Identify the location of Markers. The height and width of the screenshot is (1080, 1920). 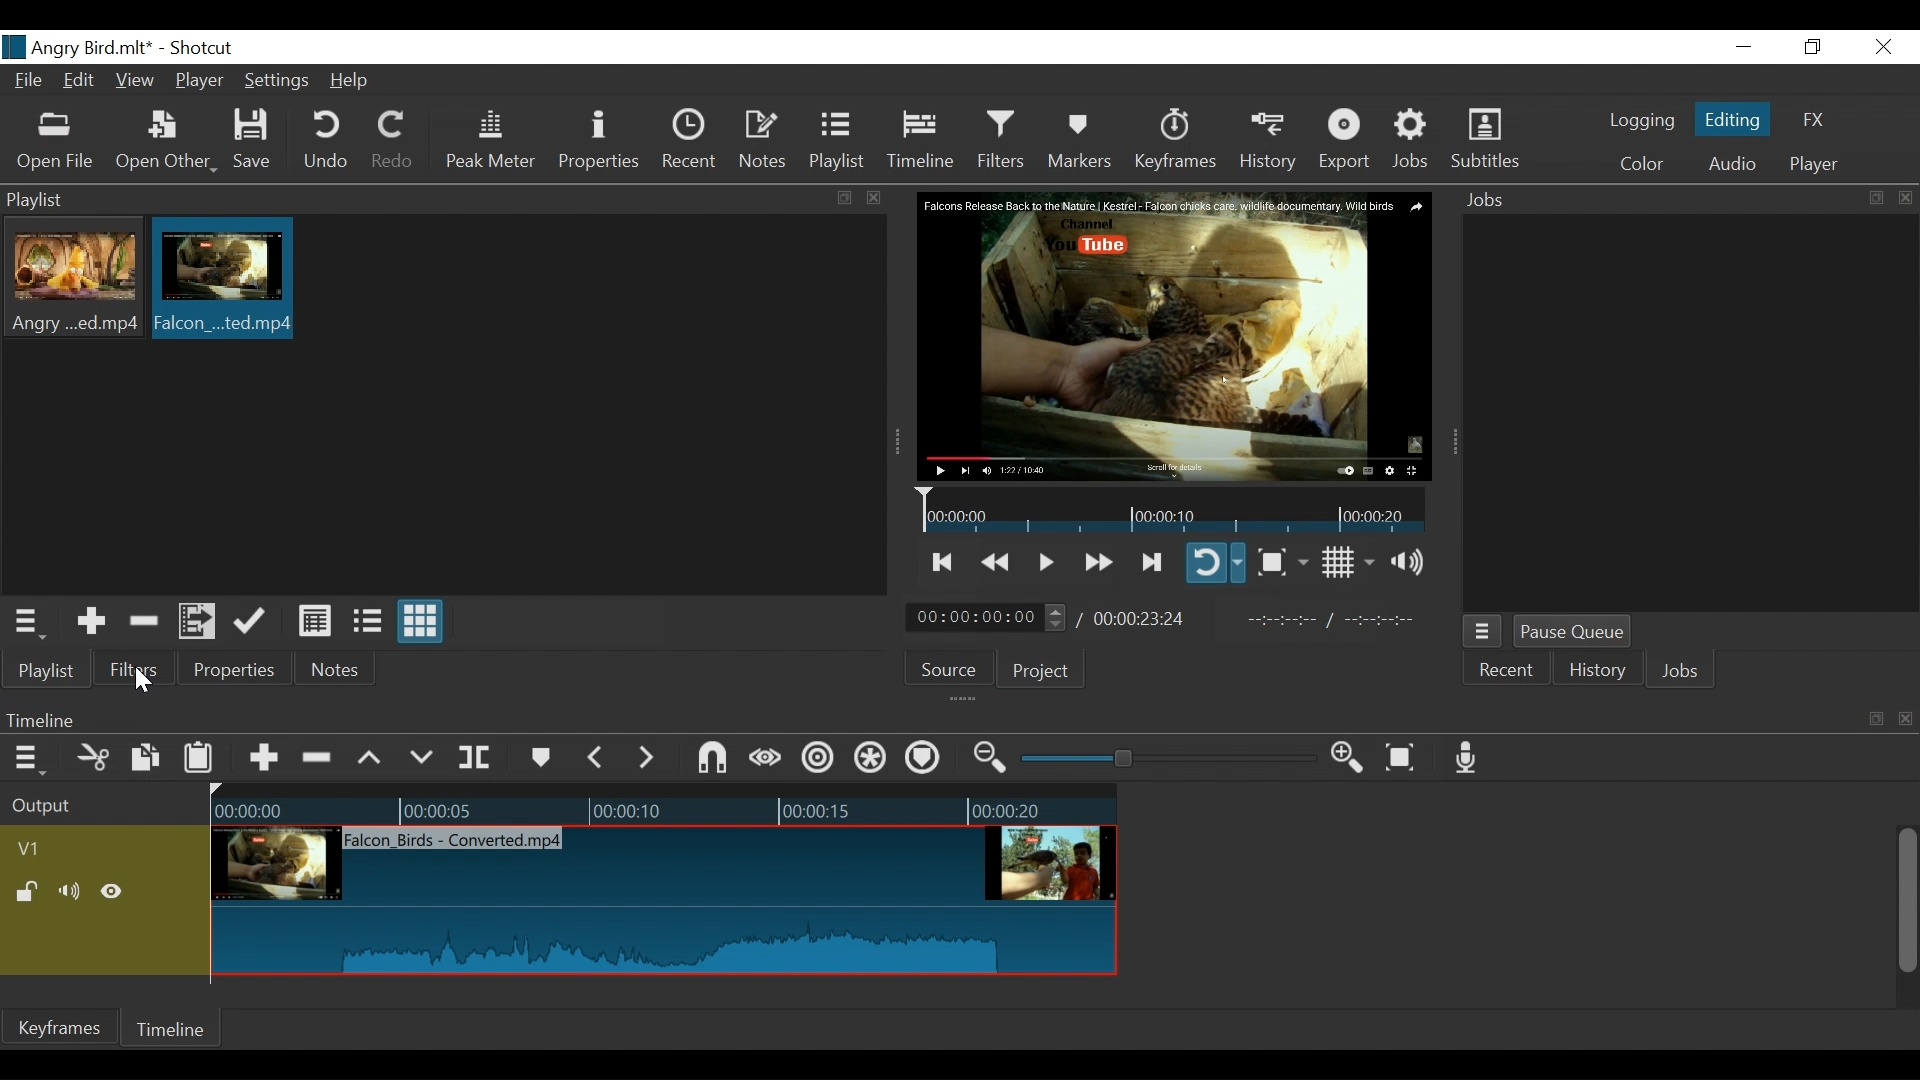
(539, 758).